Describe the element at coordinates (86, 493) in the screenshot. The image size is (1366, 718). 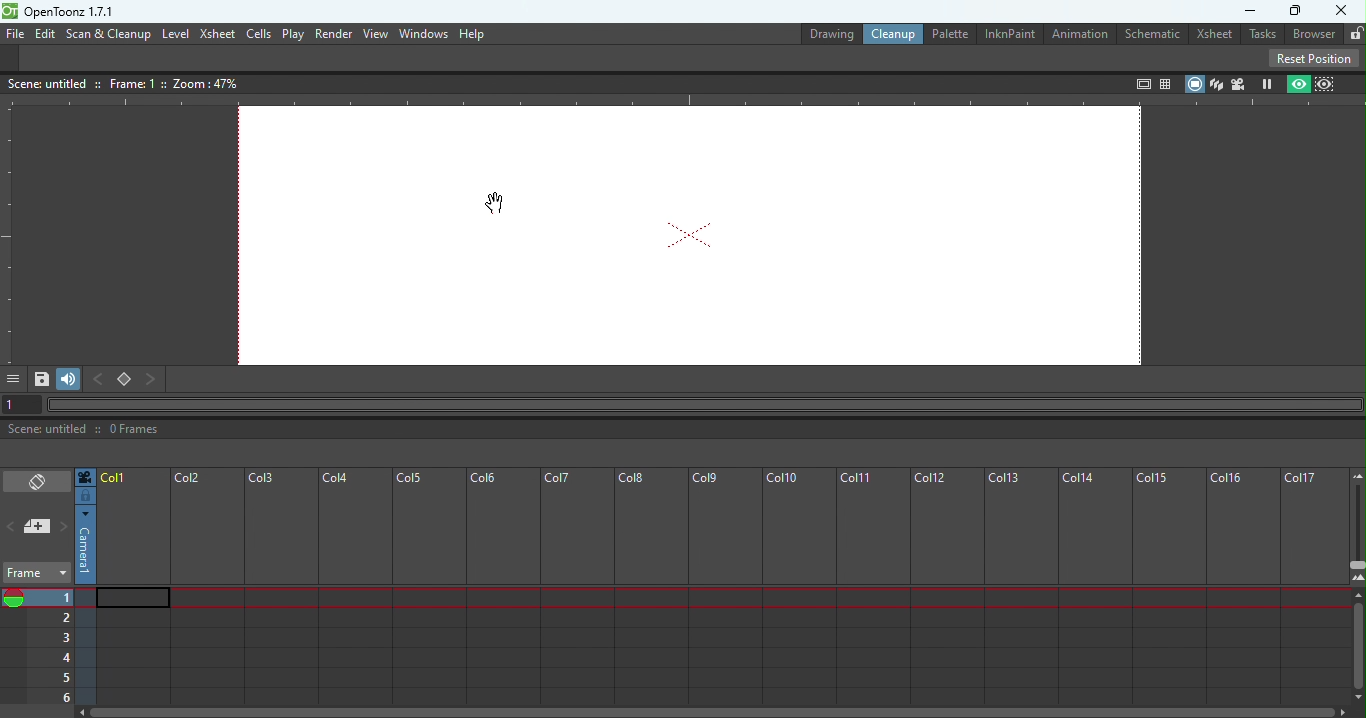
I see `Click to select camera` at that location.